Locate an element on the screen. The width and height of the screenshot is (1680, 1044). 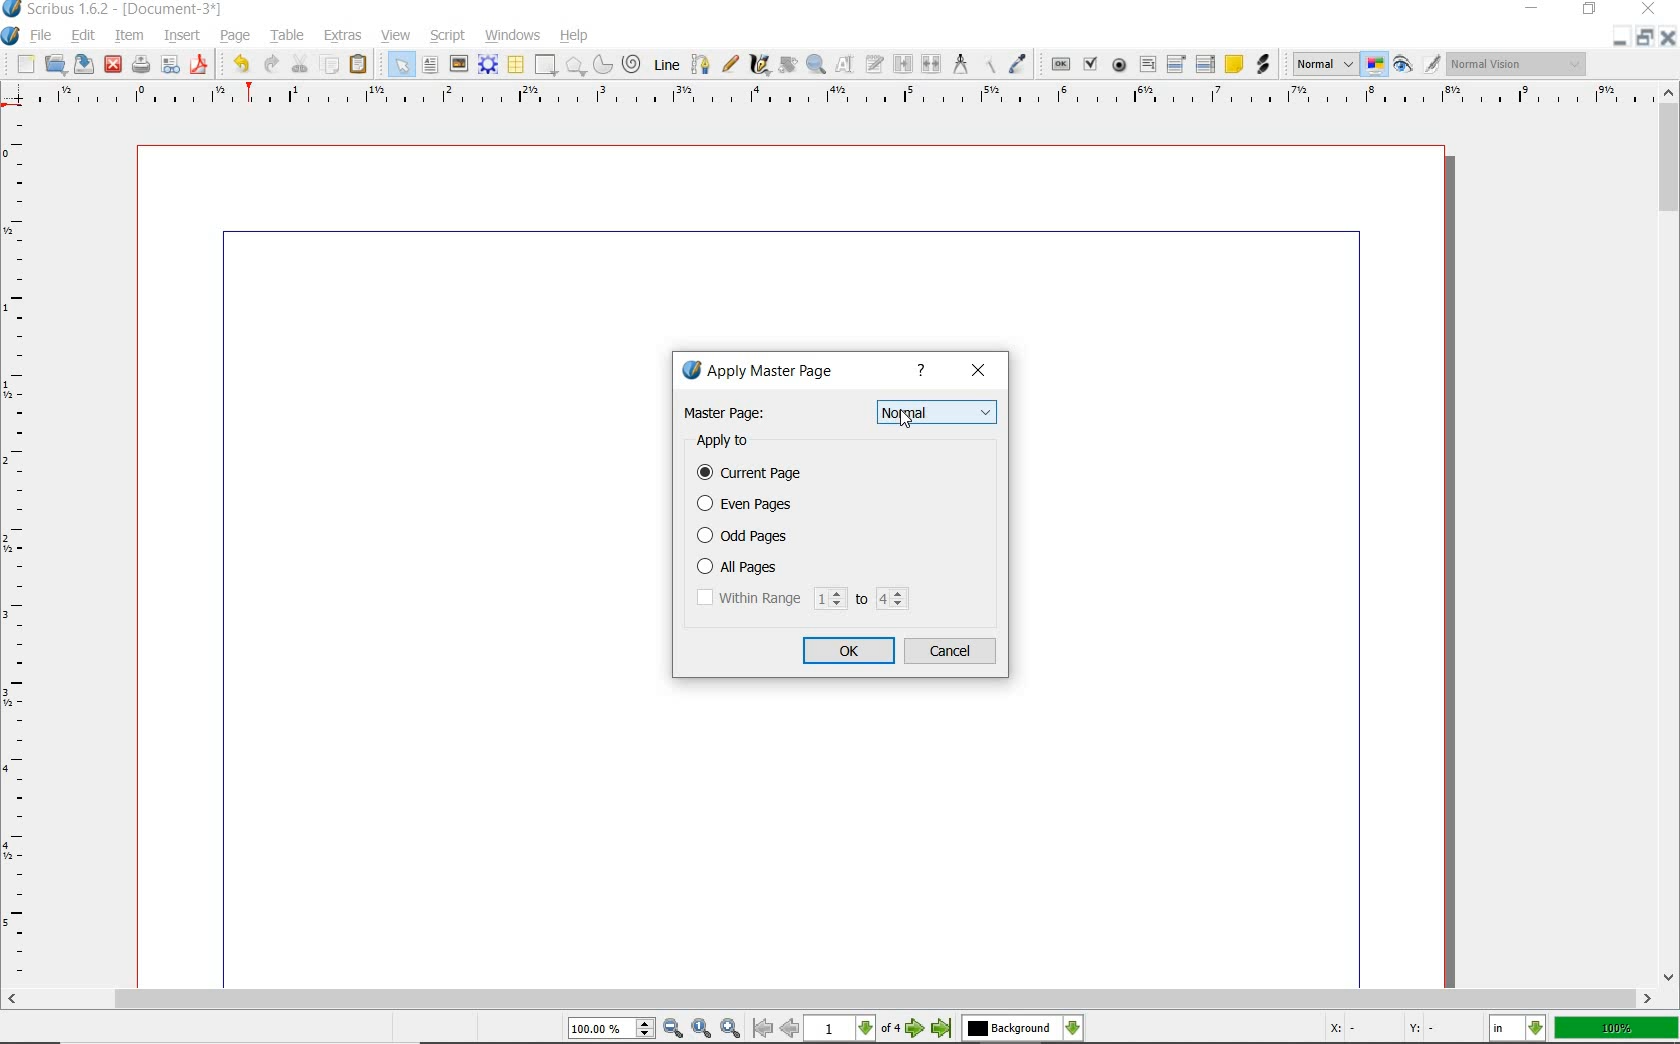
visual appearance of the display: Normal Vision is located at coordinates (1519, 64).